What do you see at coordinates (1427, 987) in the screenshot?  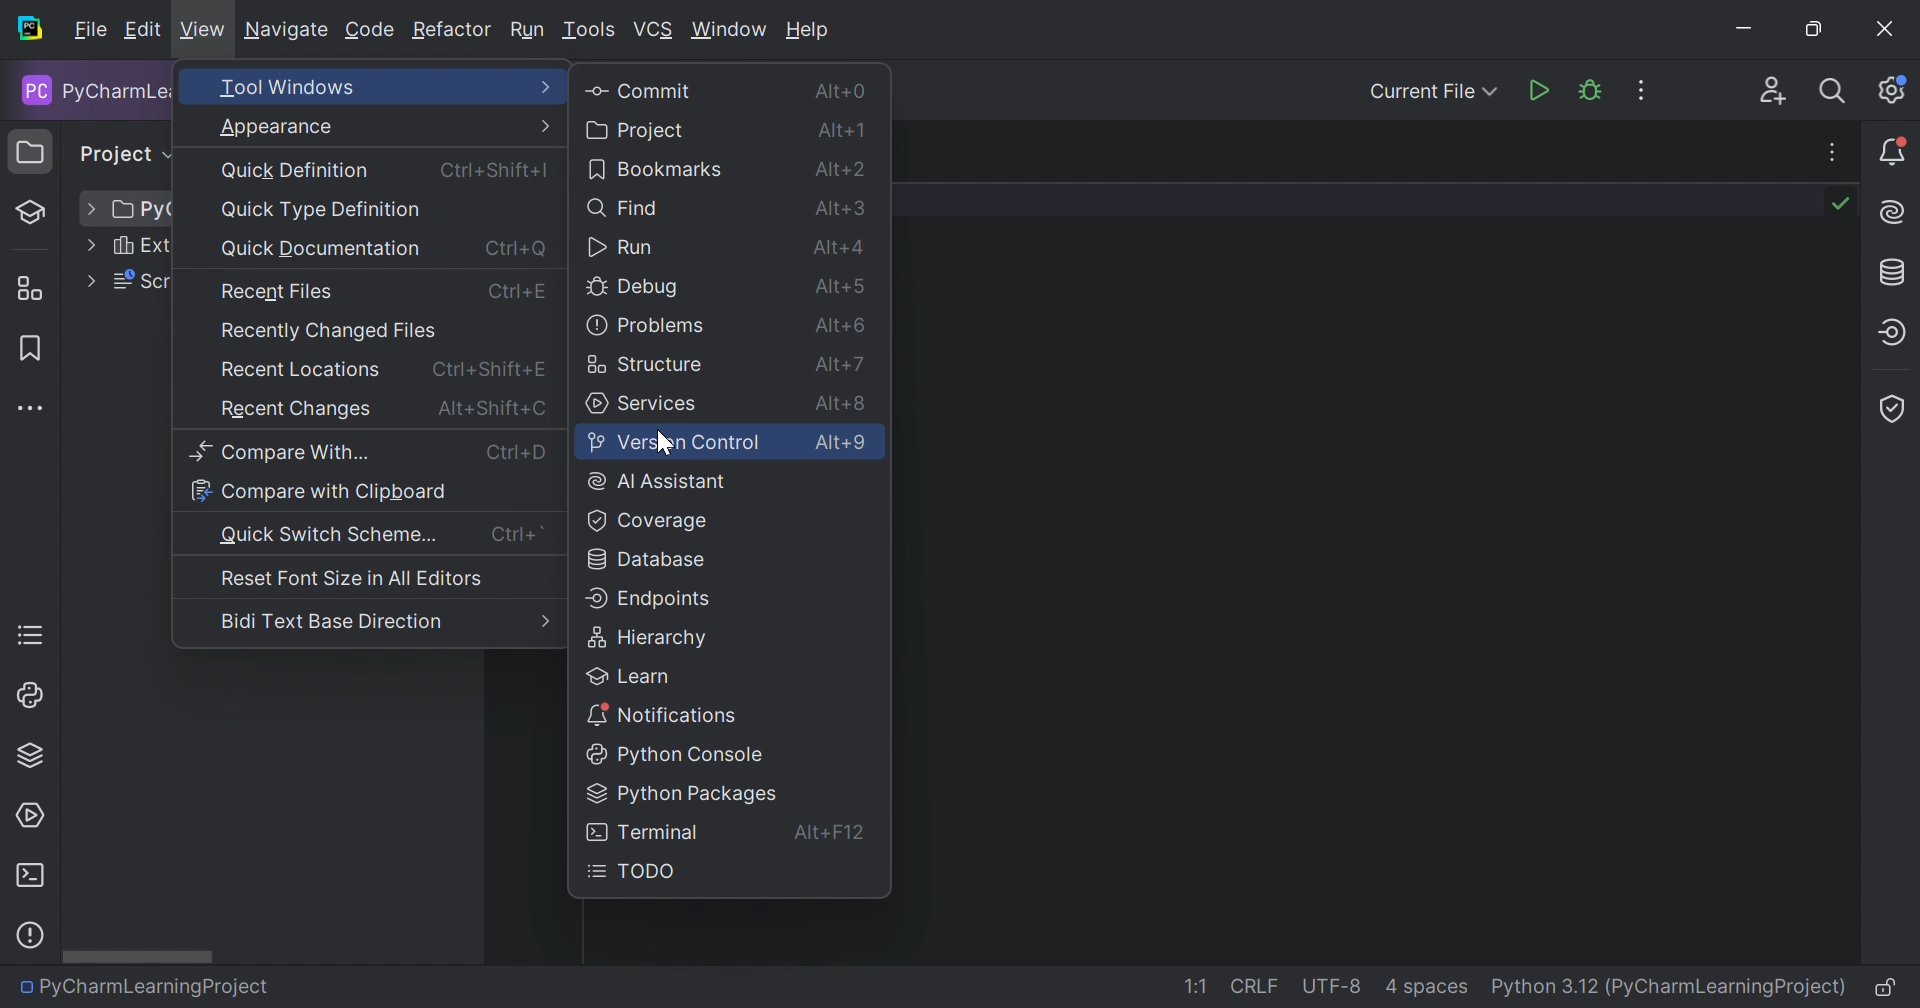 I see `4 spaces` at bounding box center [1427, 987].